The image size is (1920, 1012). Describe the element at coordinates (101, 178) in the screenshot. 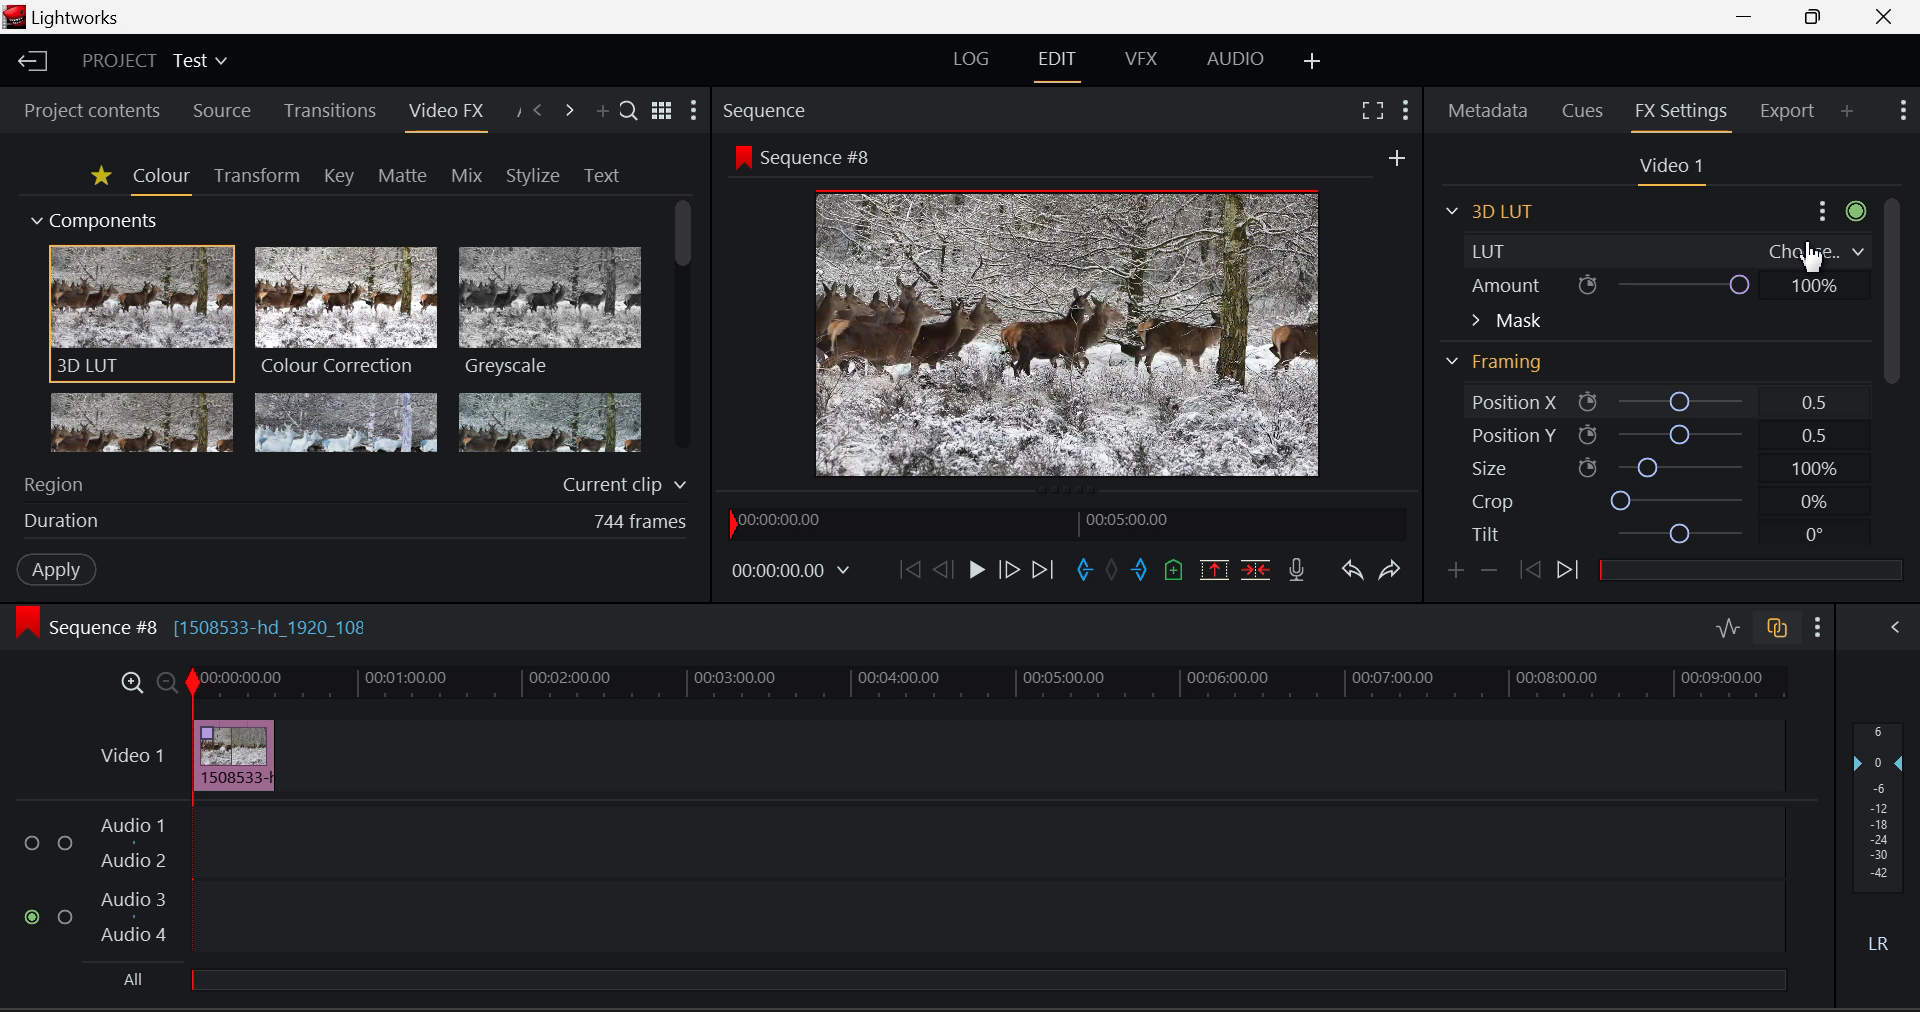

I see `Favorites` at that location.